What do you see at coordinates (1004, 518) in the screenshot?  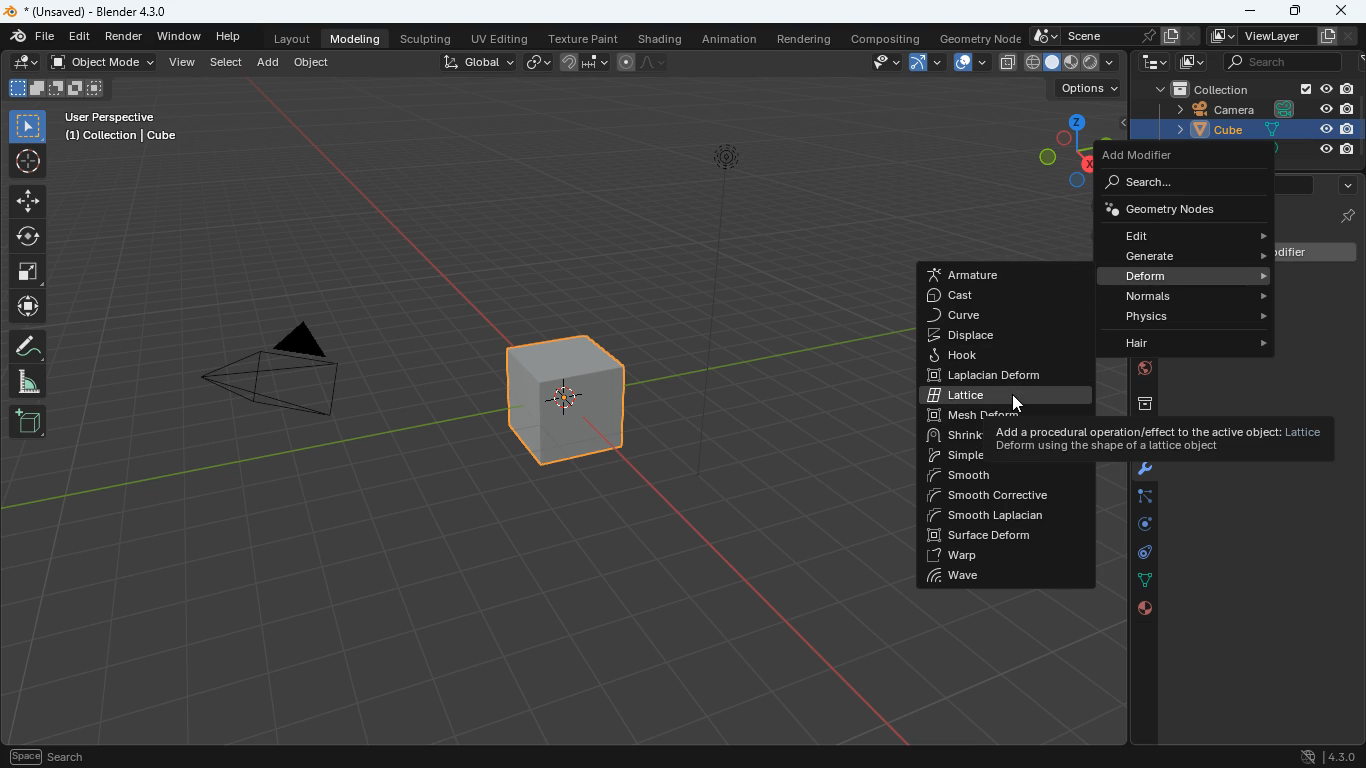 I see `smooth laplacian` at bounding box center [1004, 518].